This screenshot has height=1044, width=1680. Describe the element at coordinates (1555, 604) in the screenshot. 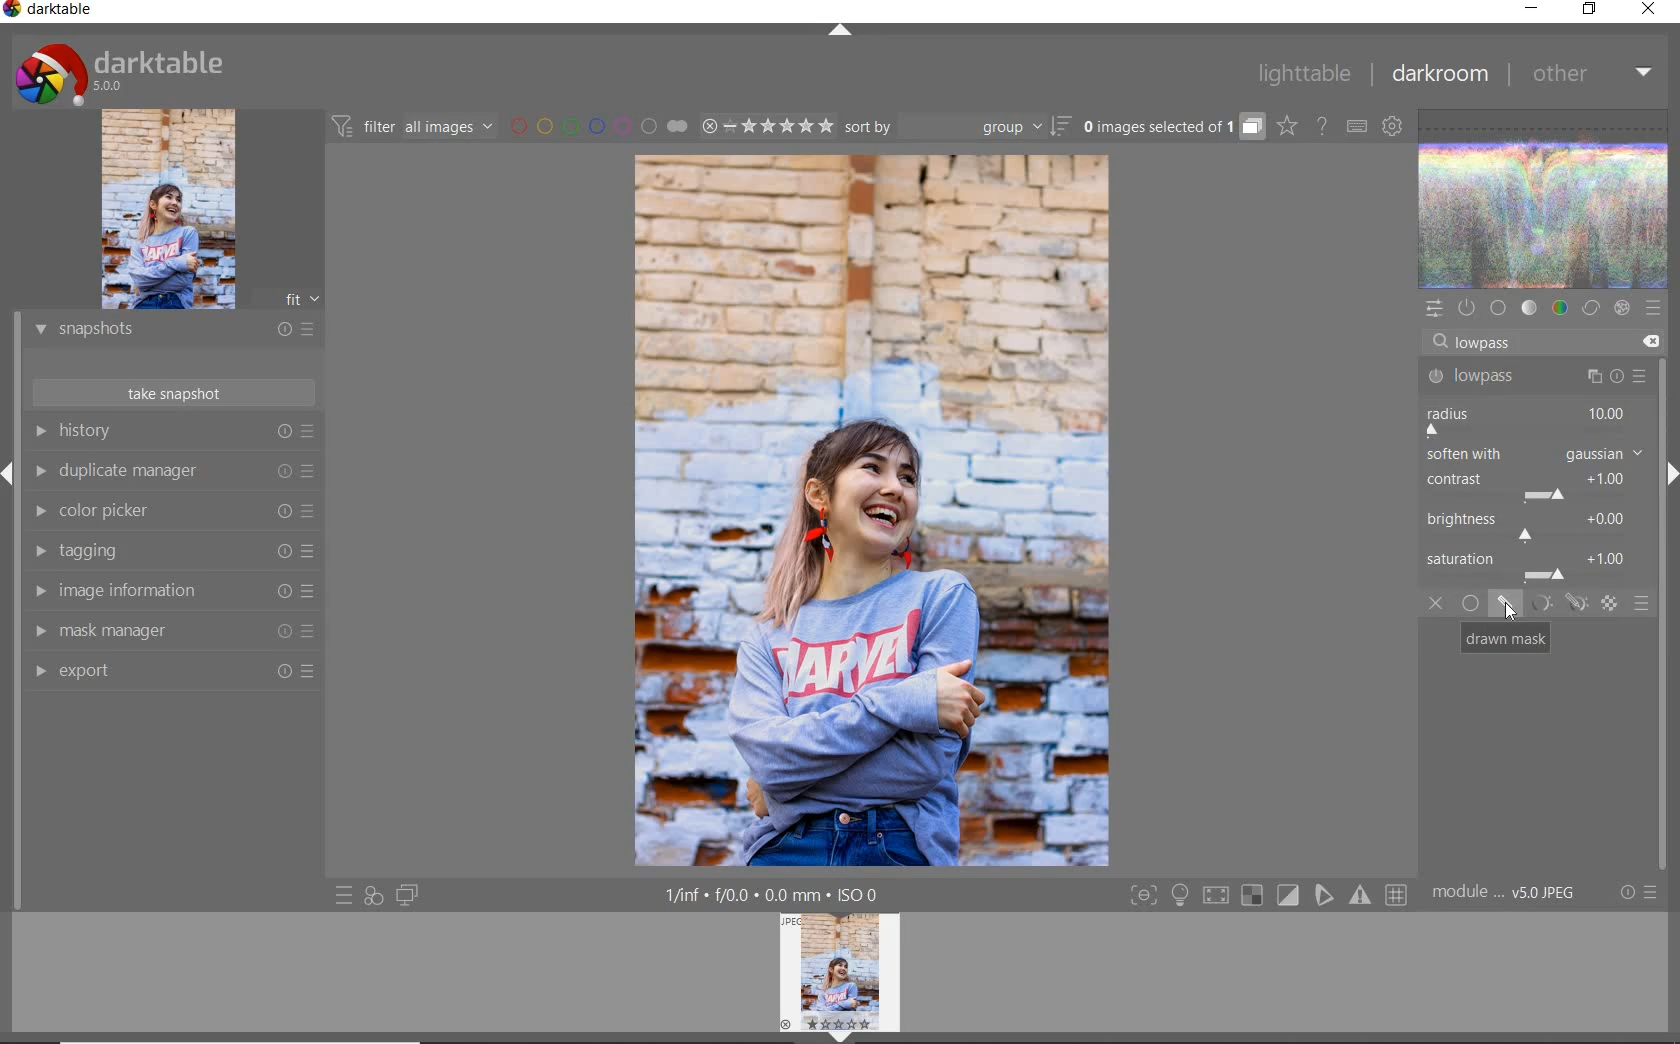

I see `mask options` at that location.